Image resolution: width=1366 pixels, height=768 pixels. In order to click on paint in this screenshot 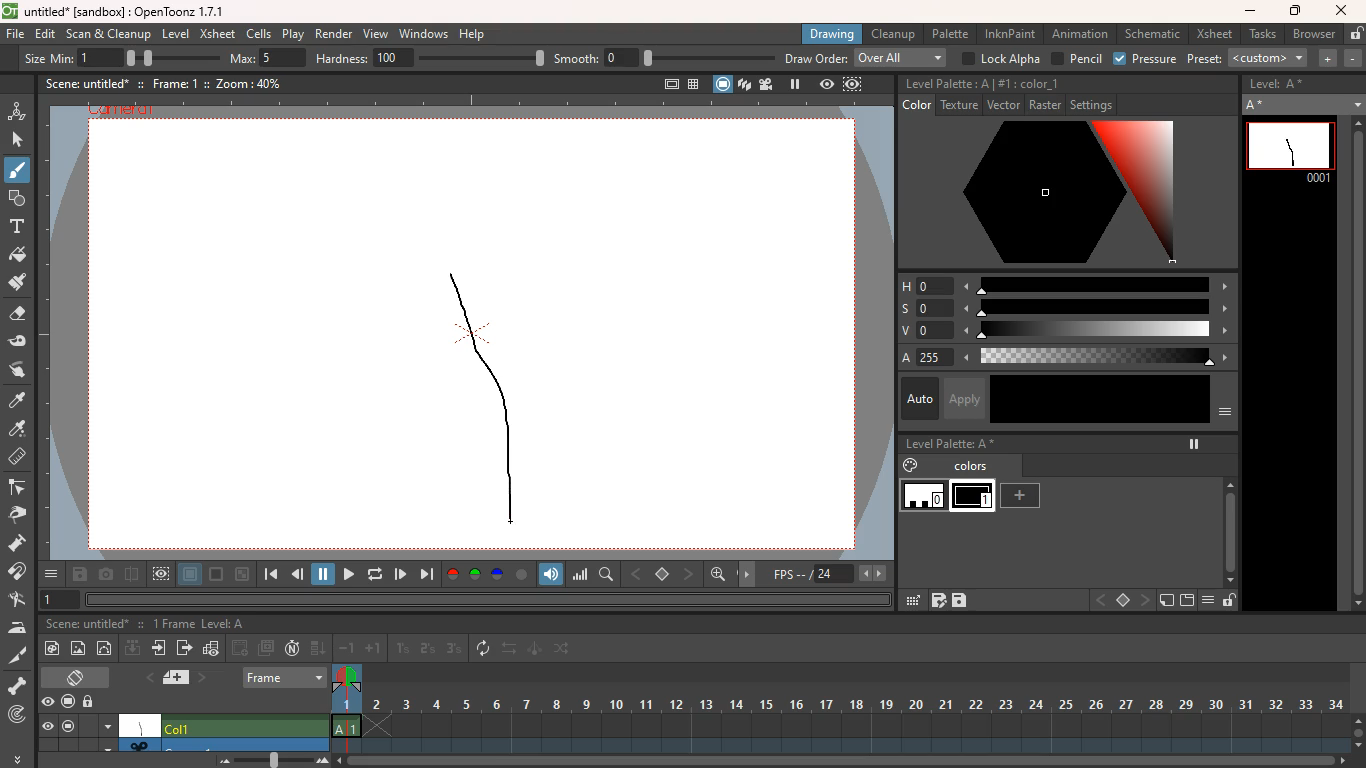, I will do `click(18, 401)`.